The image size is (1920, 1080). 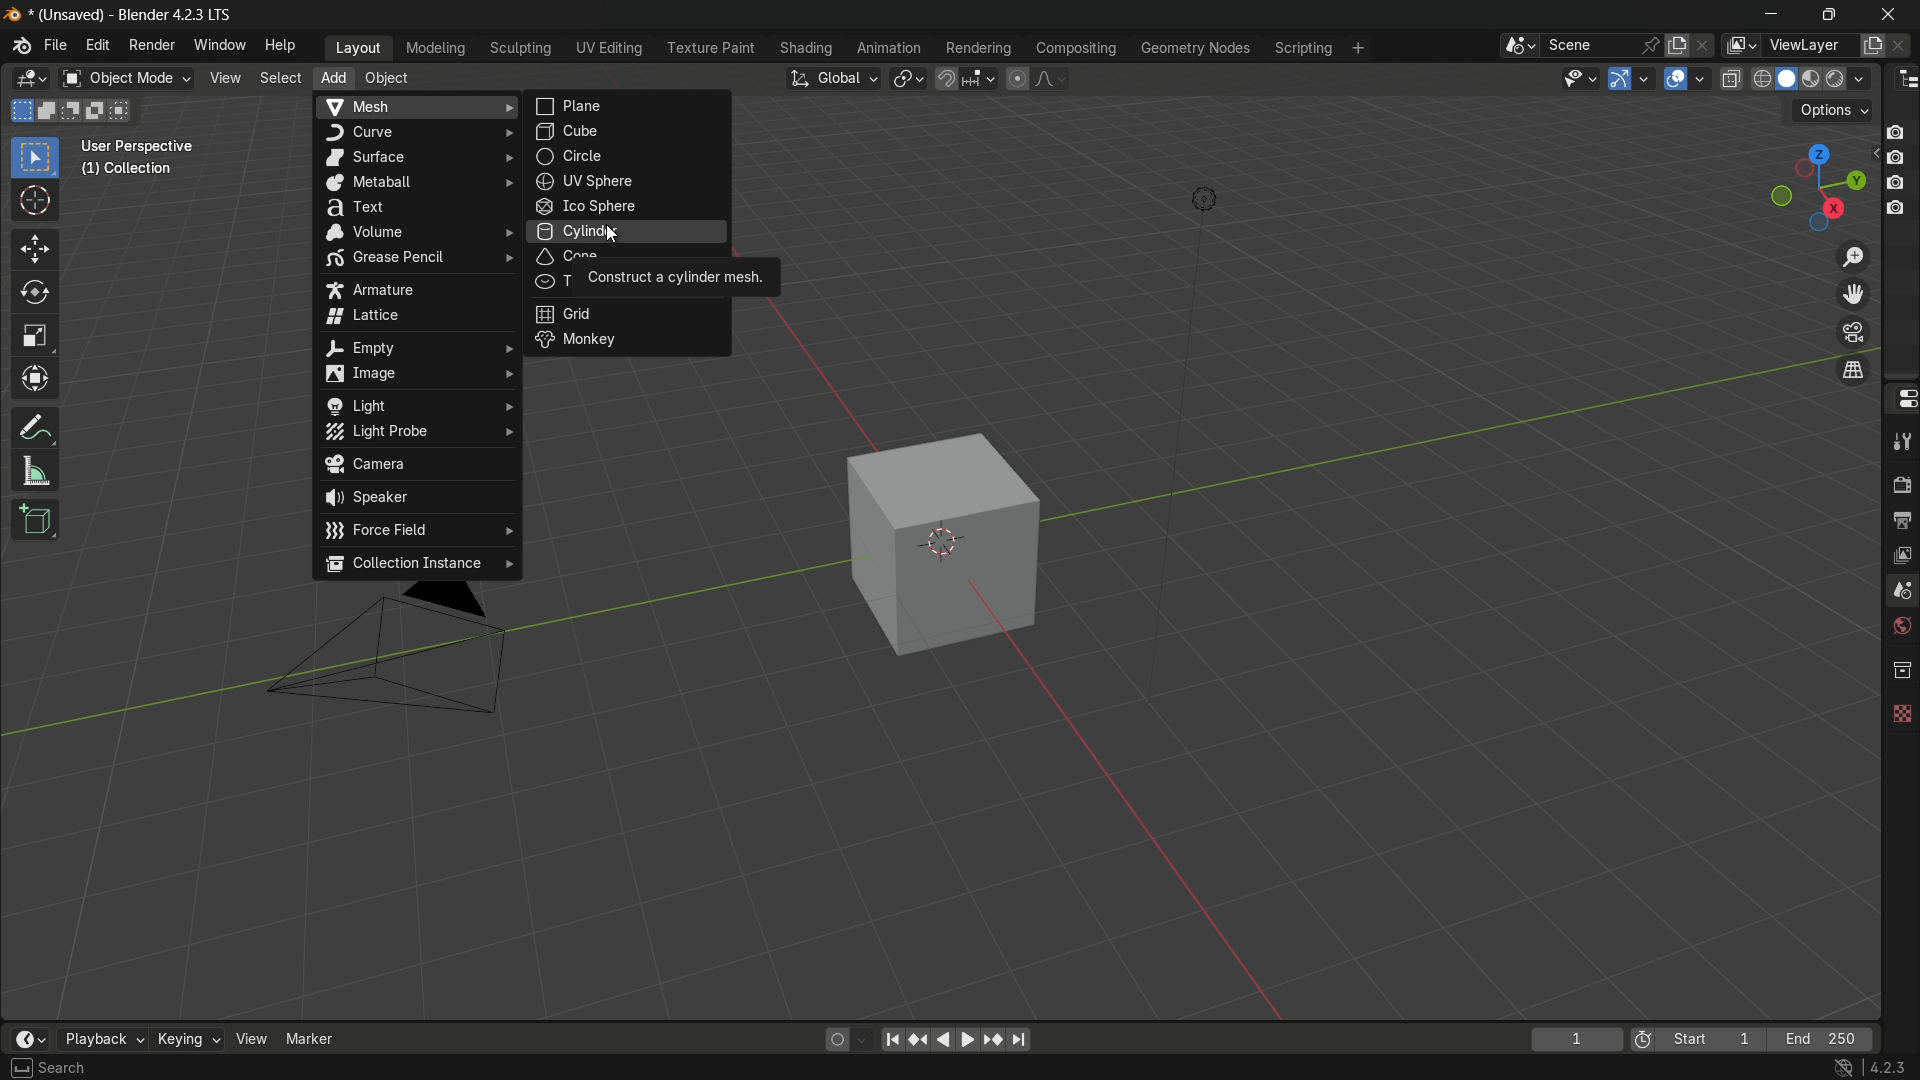 What do you see at coordinates (416, 404) in the screenshot?
I see `light` at bounding box center [416, 404].